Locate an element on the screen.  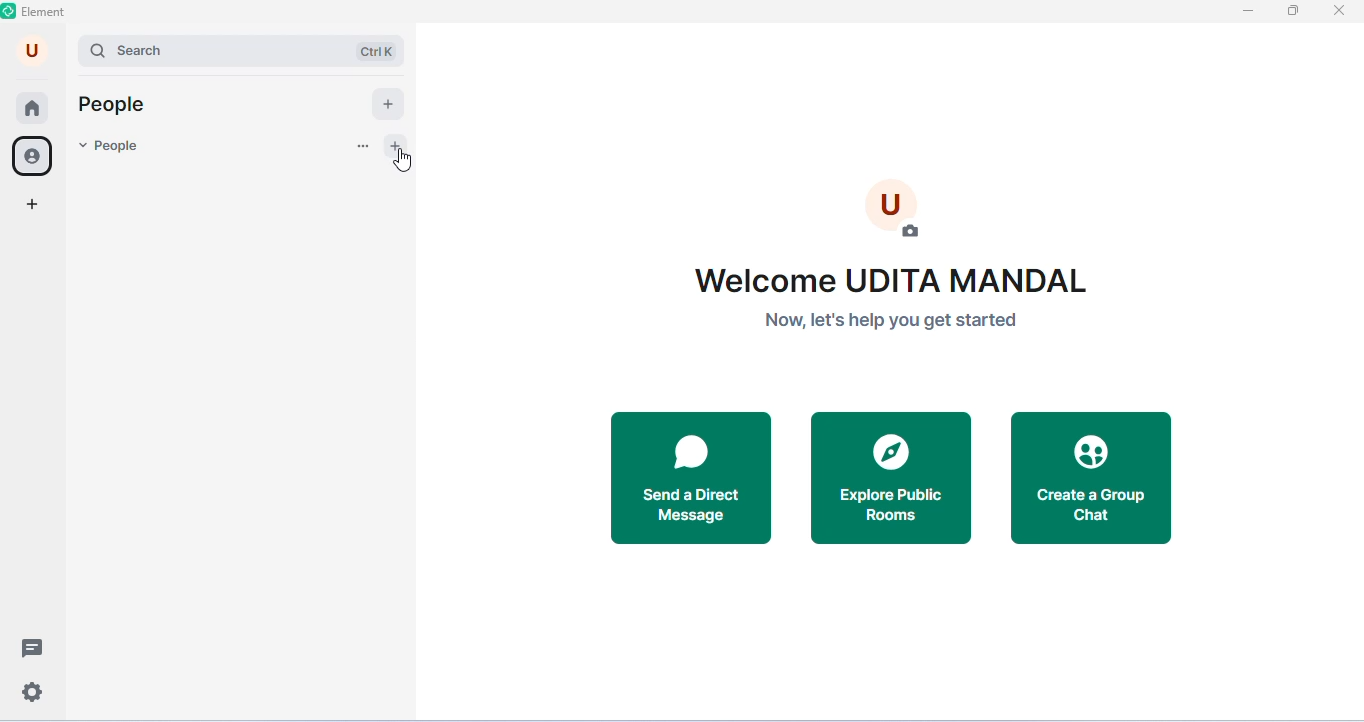
quick settings is located at coordinates (33, 694).